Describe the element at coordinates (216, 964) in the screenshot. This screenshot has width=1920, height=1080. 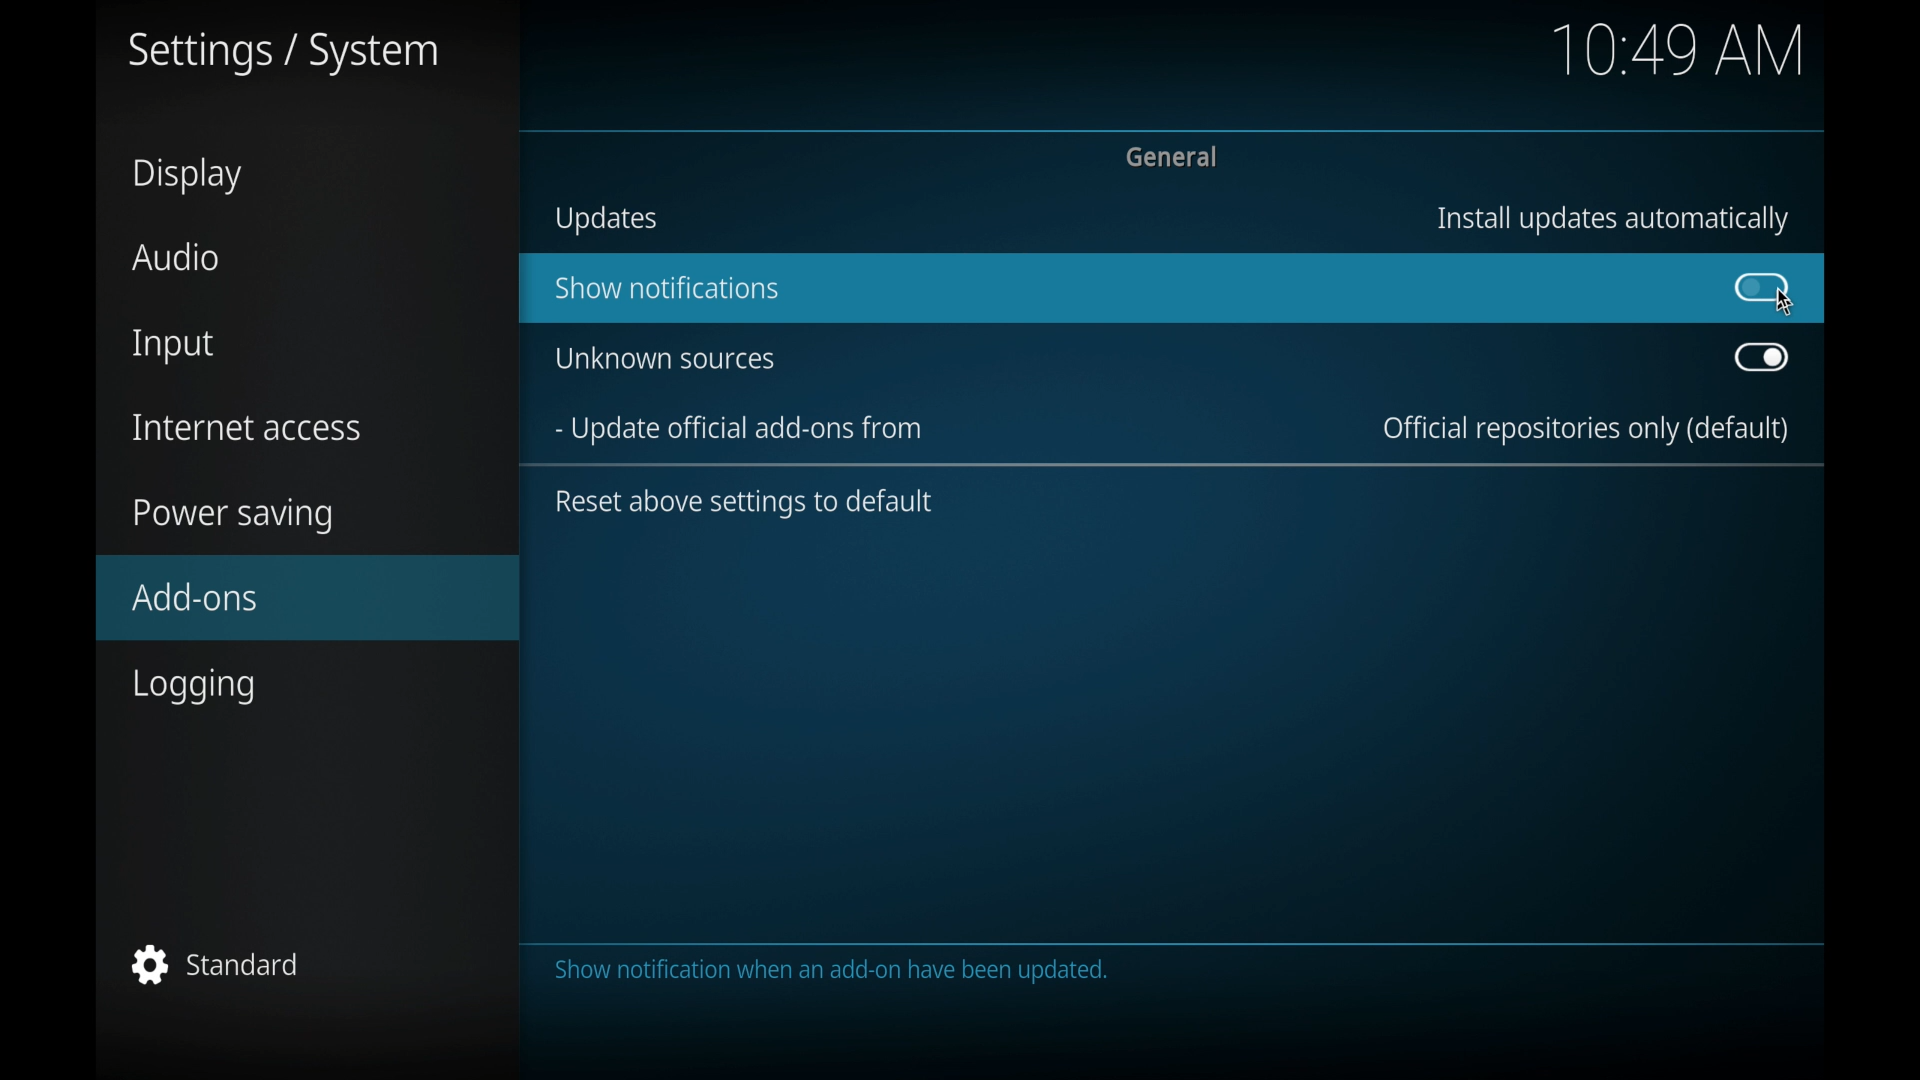
I see `standard` at that location.